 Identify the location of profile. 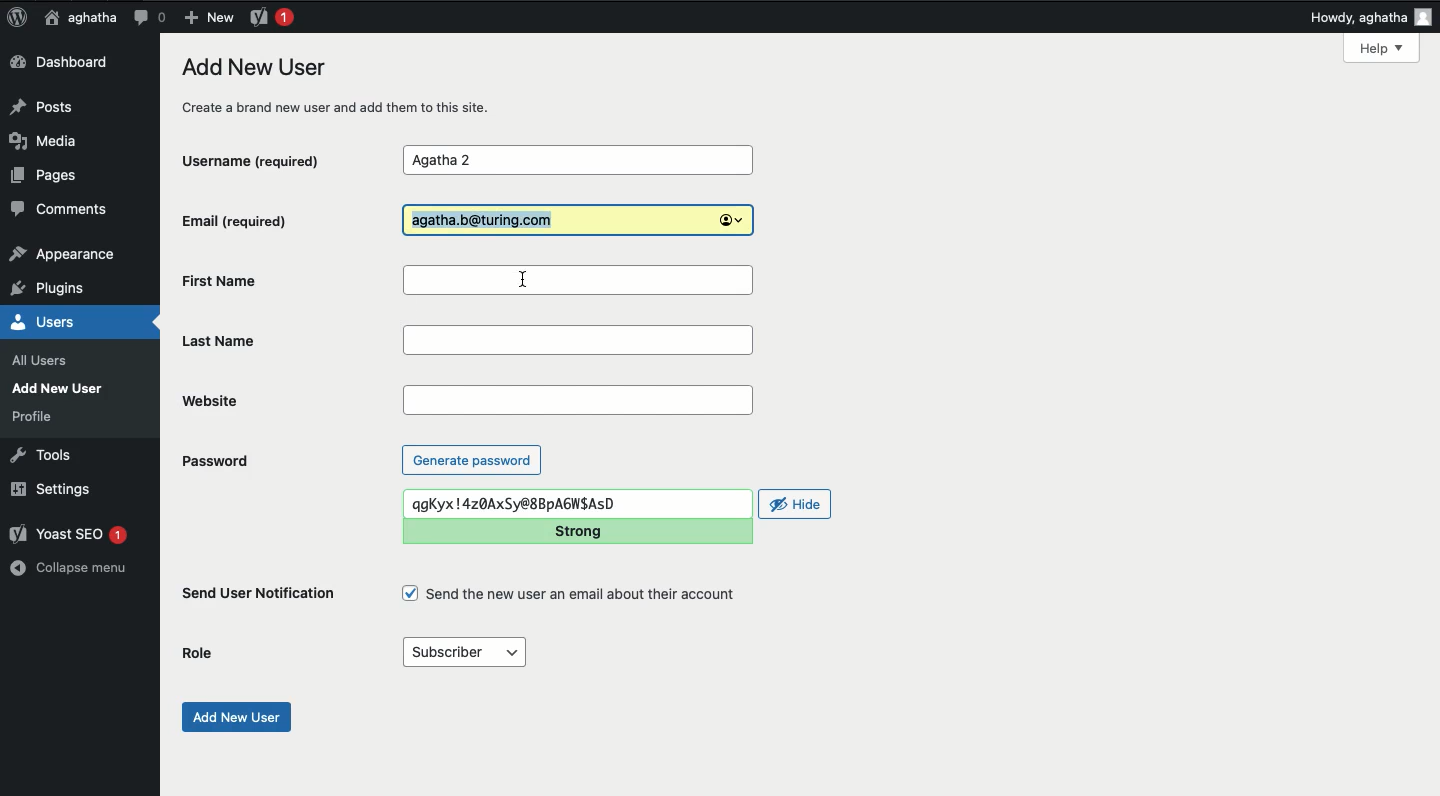
(38, 416).